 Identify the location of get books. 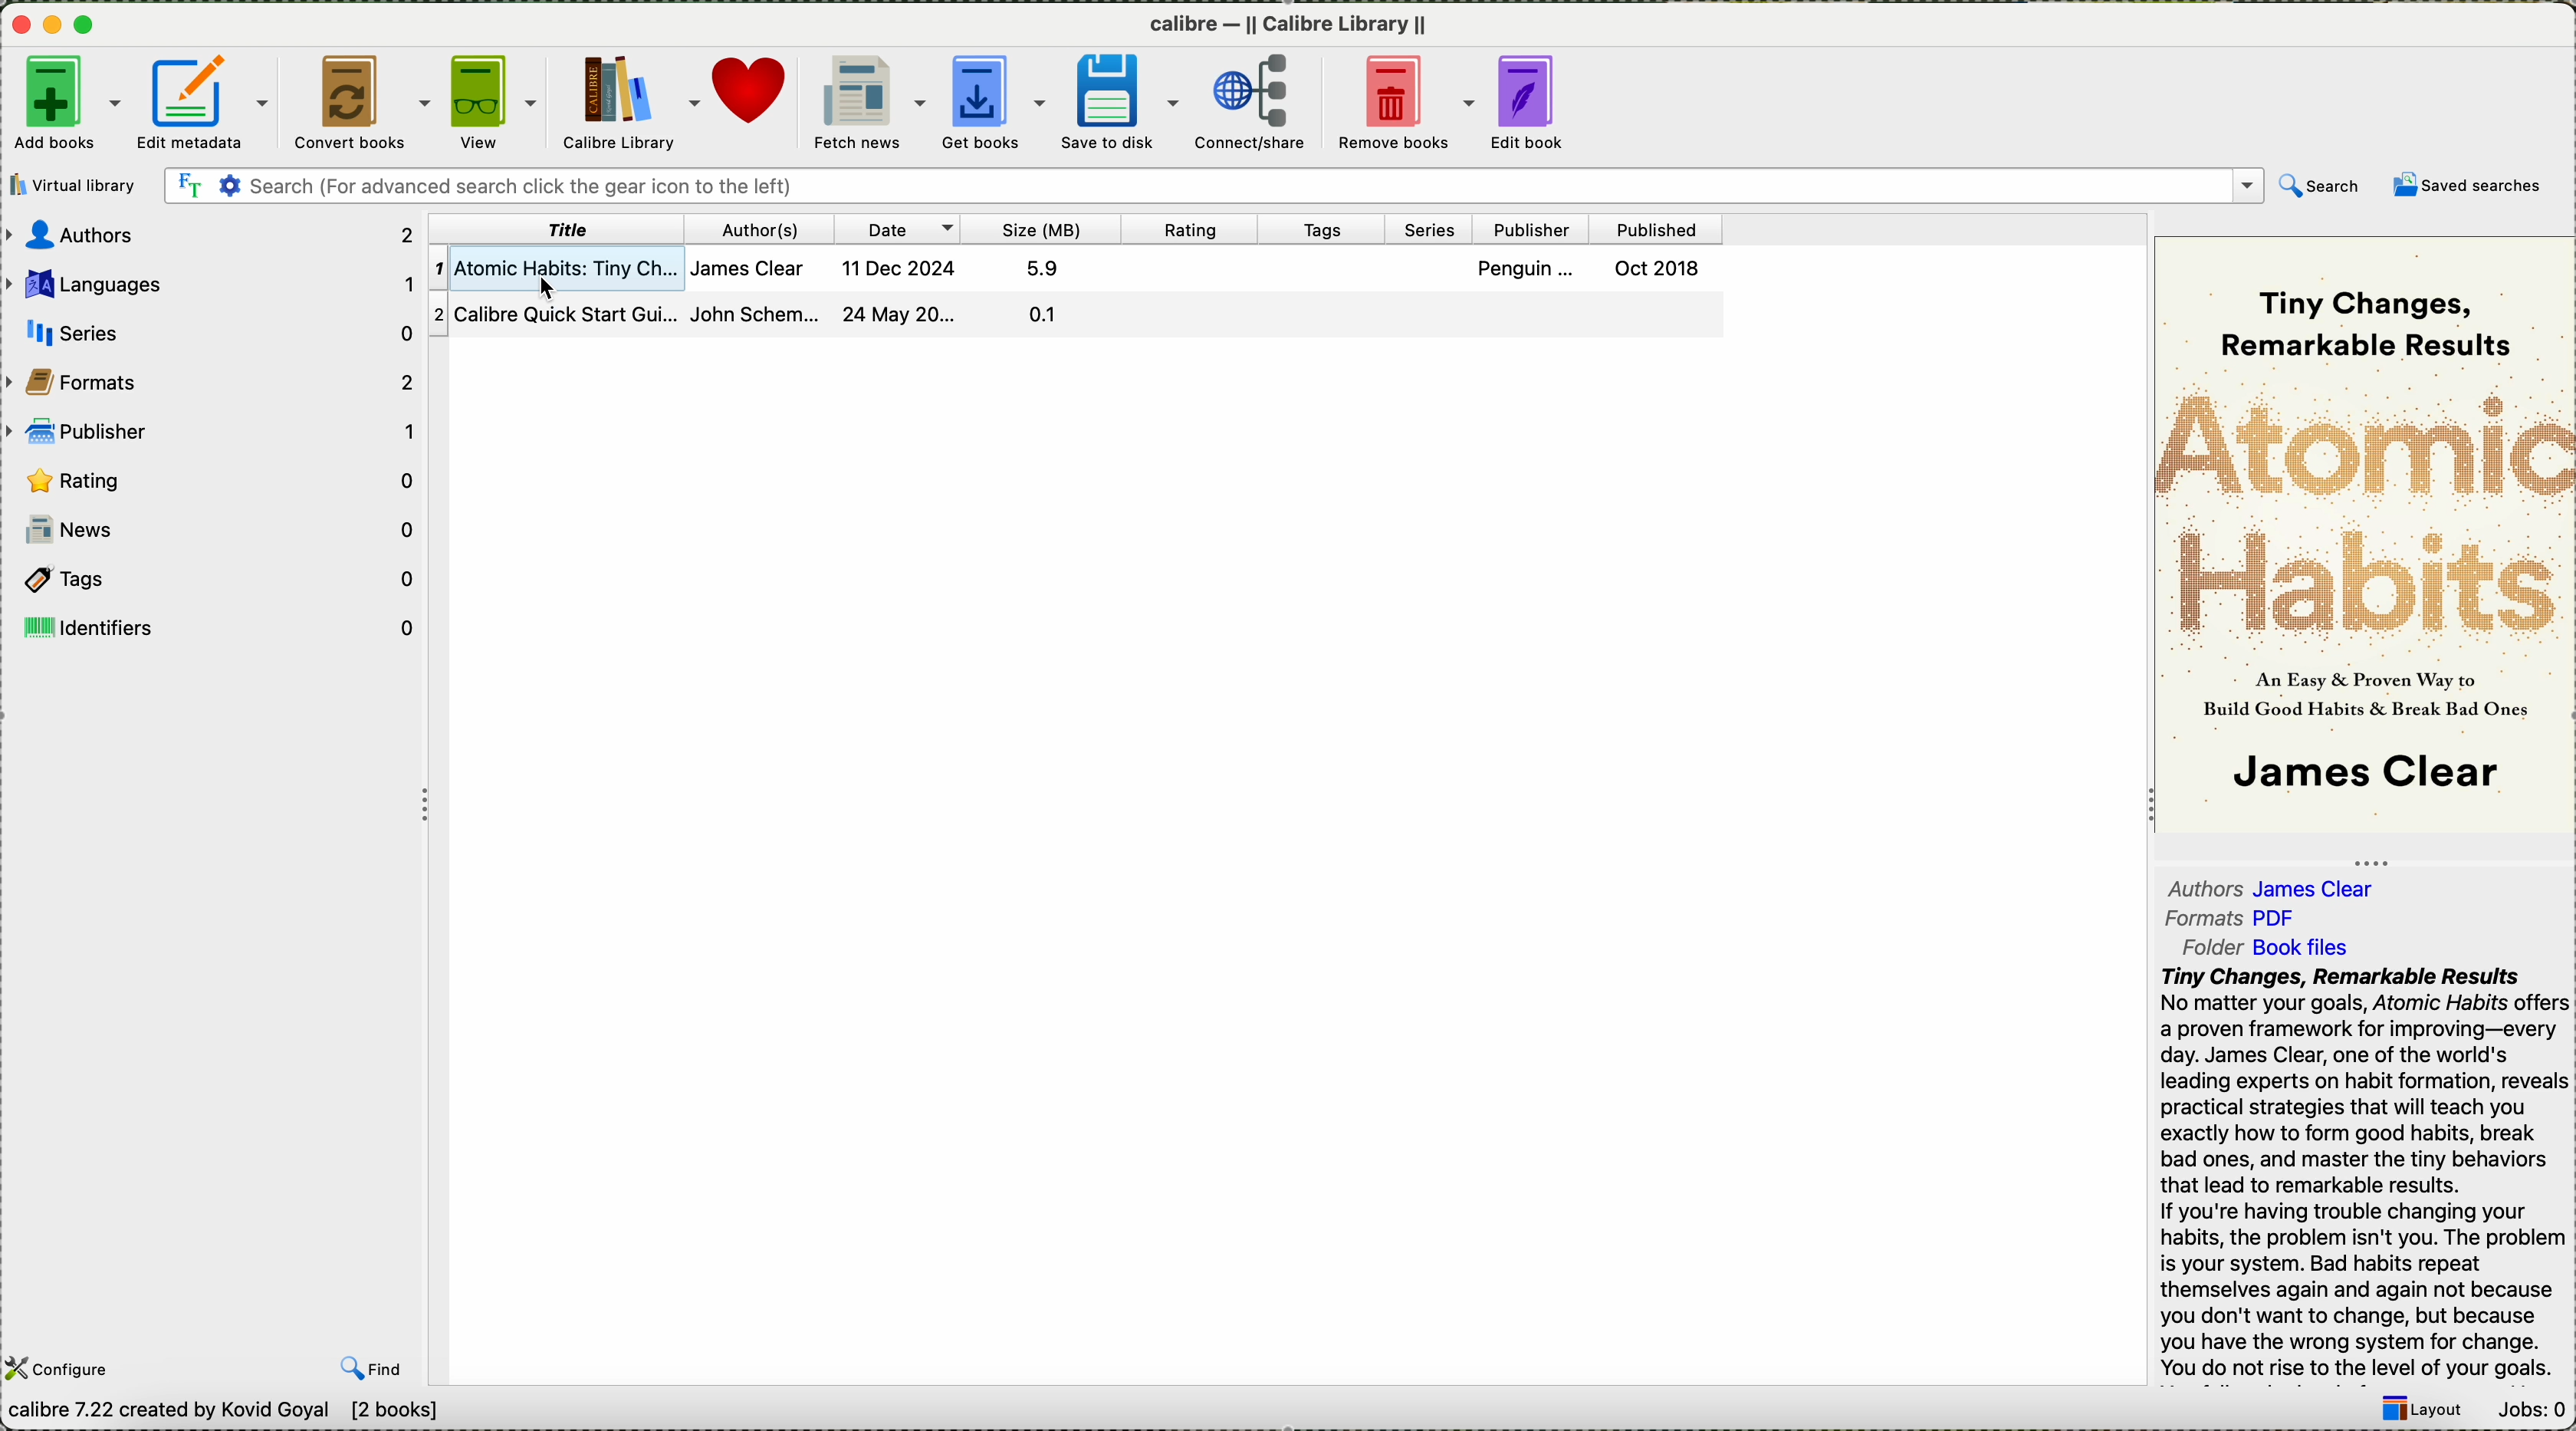
(998, 104).